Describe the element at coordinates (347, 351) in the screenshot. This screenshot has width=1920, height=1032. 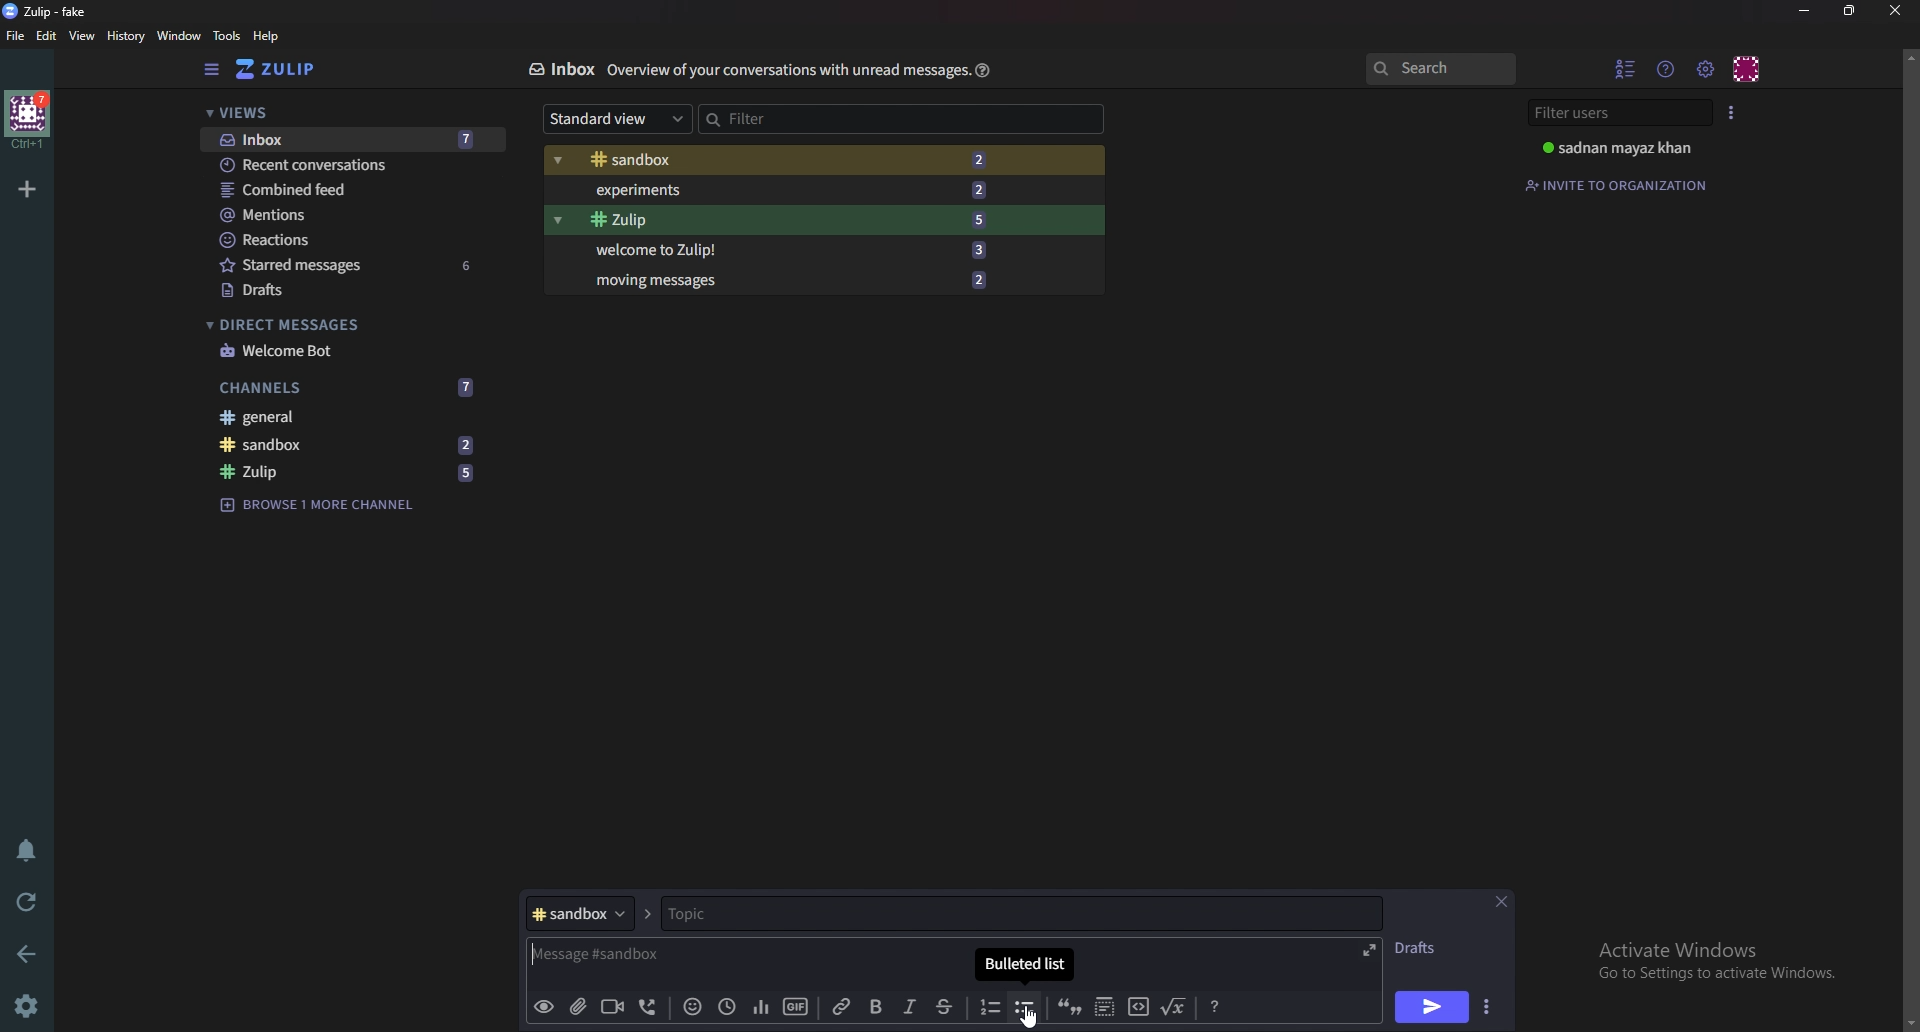
I see `welcome bot` at that location.